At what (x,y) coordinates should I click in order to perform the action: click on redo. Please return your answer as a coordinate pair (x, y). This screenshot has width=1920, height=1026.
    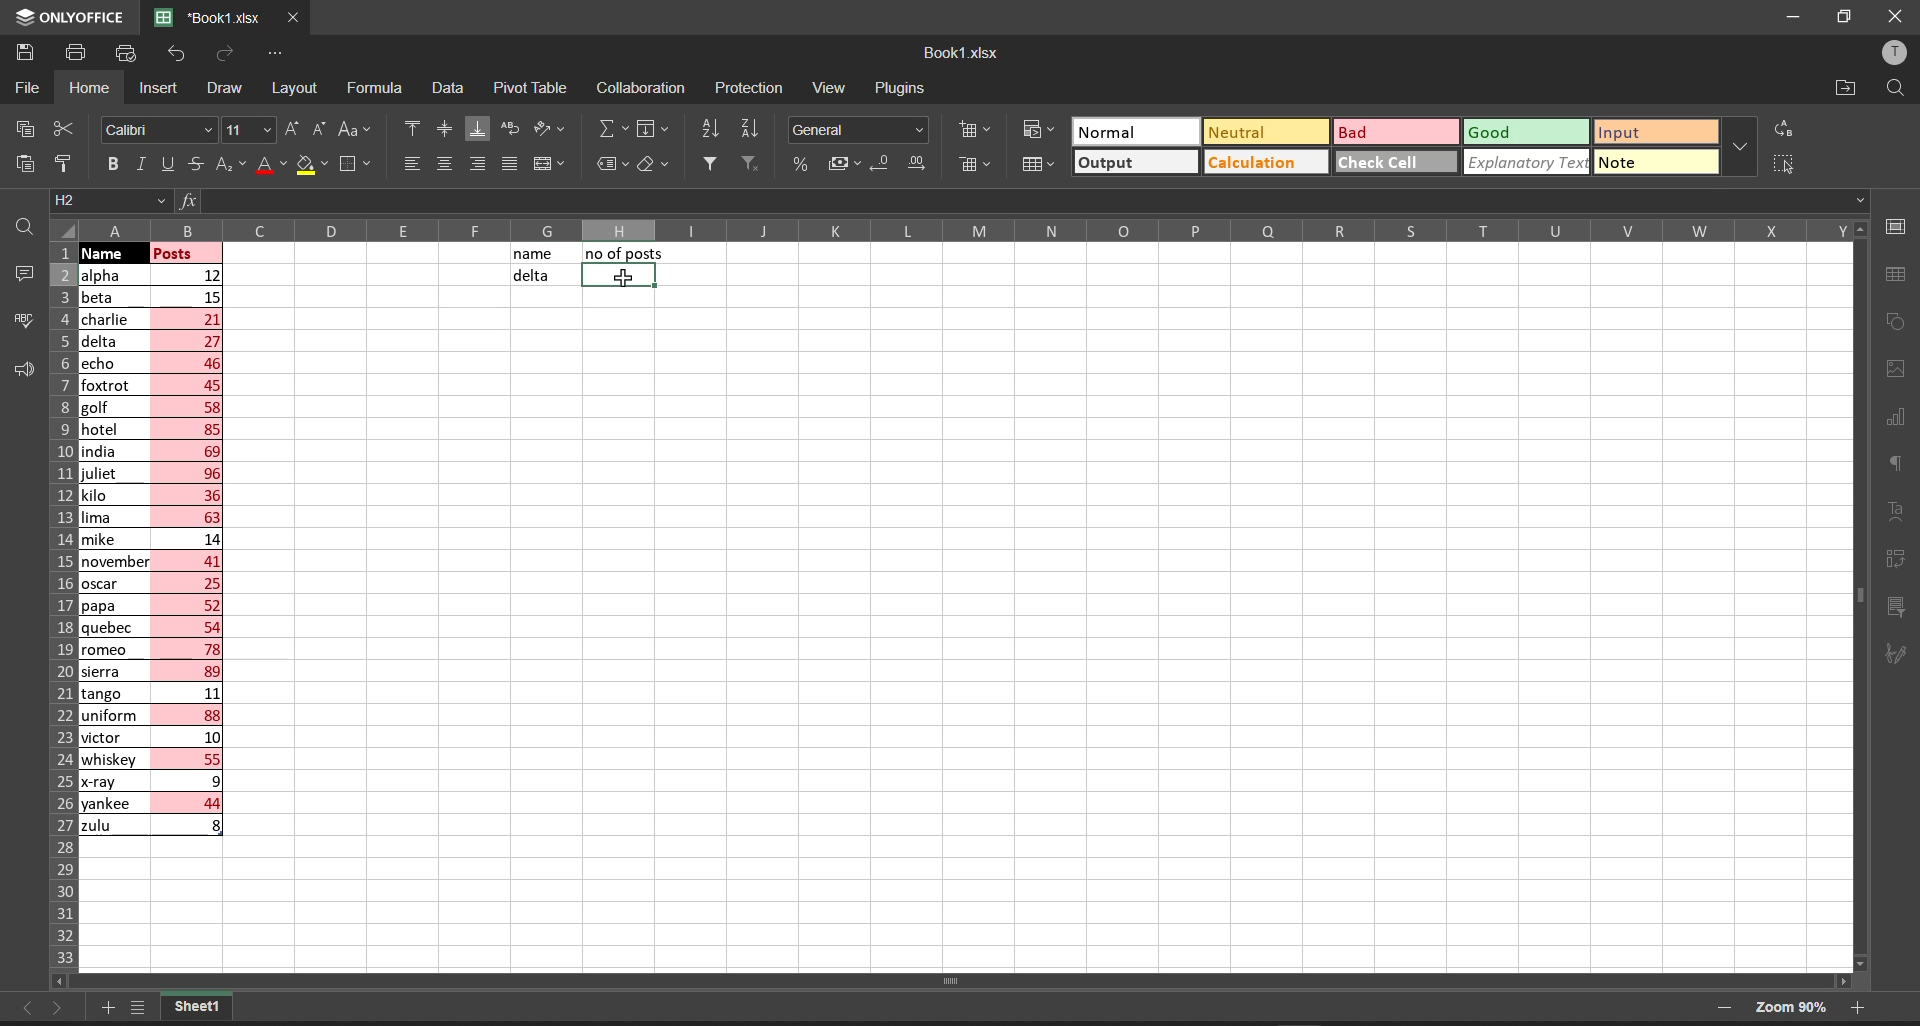
    Looking at the image, I should click on (224, 57).